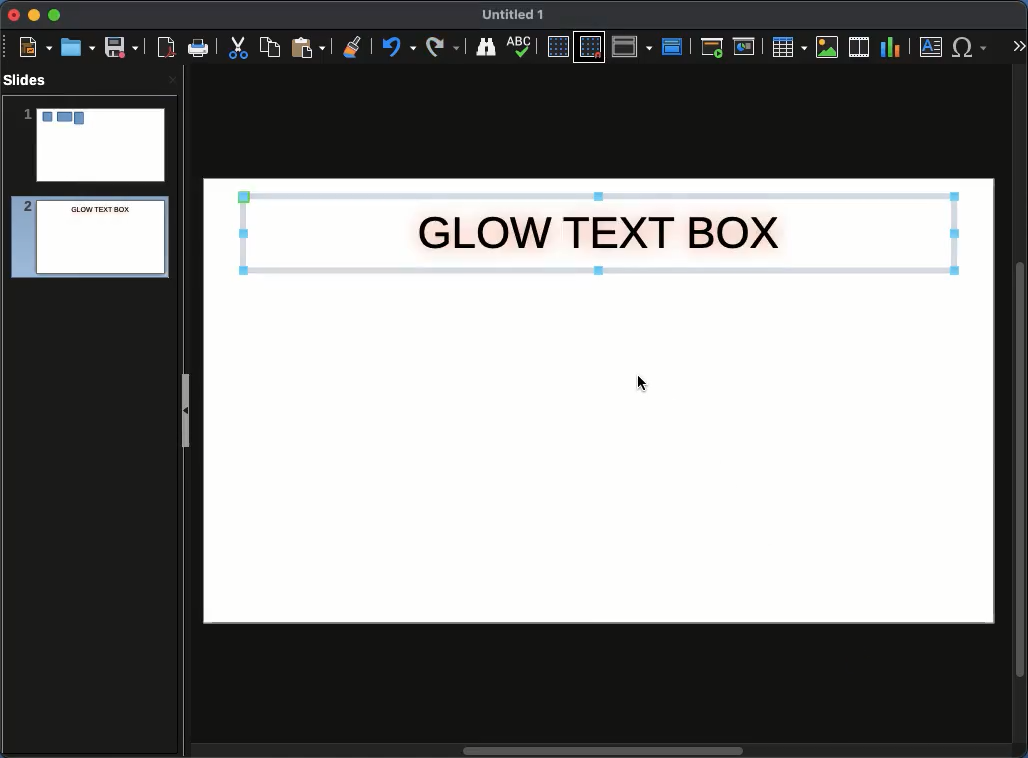 The width and height of the screenshot is (1028, 758). Describe the element at coordinates (15, 15) in the screenshot. I see `Close` at that location.